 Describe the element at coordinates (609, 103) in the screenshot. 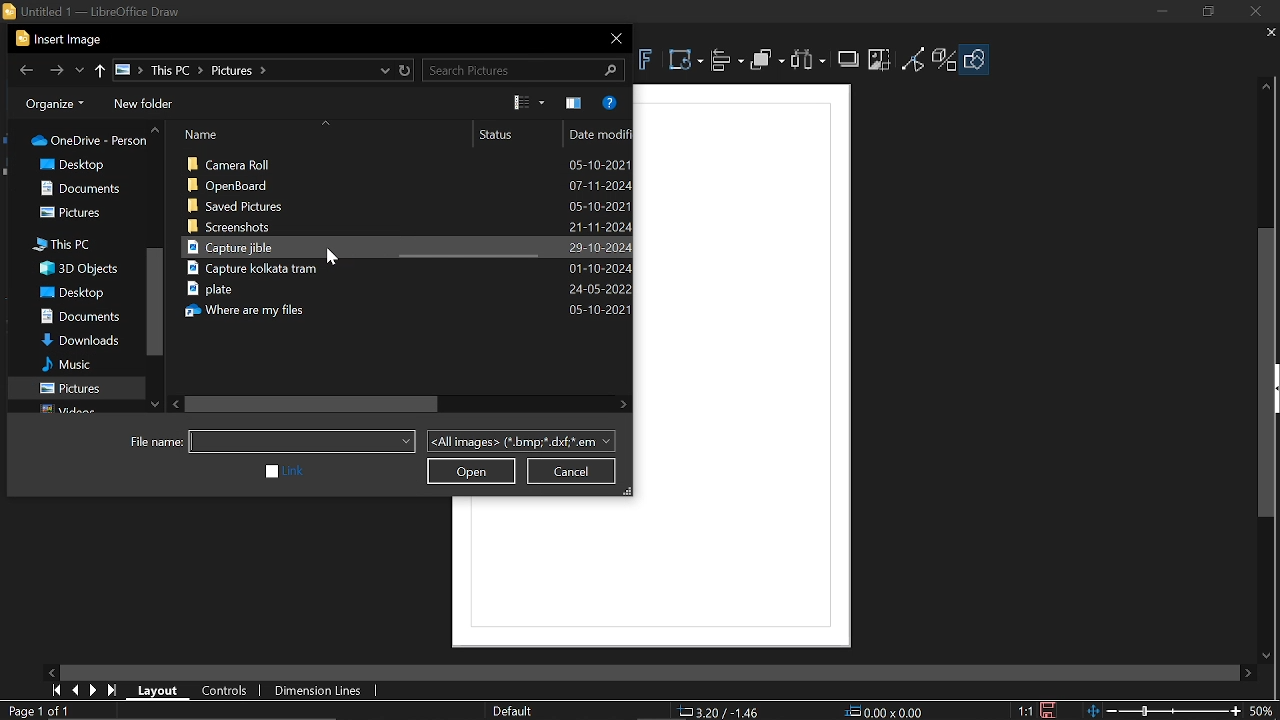

I see `Help` at that location.